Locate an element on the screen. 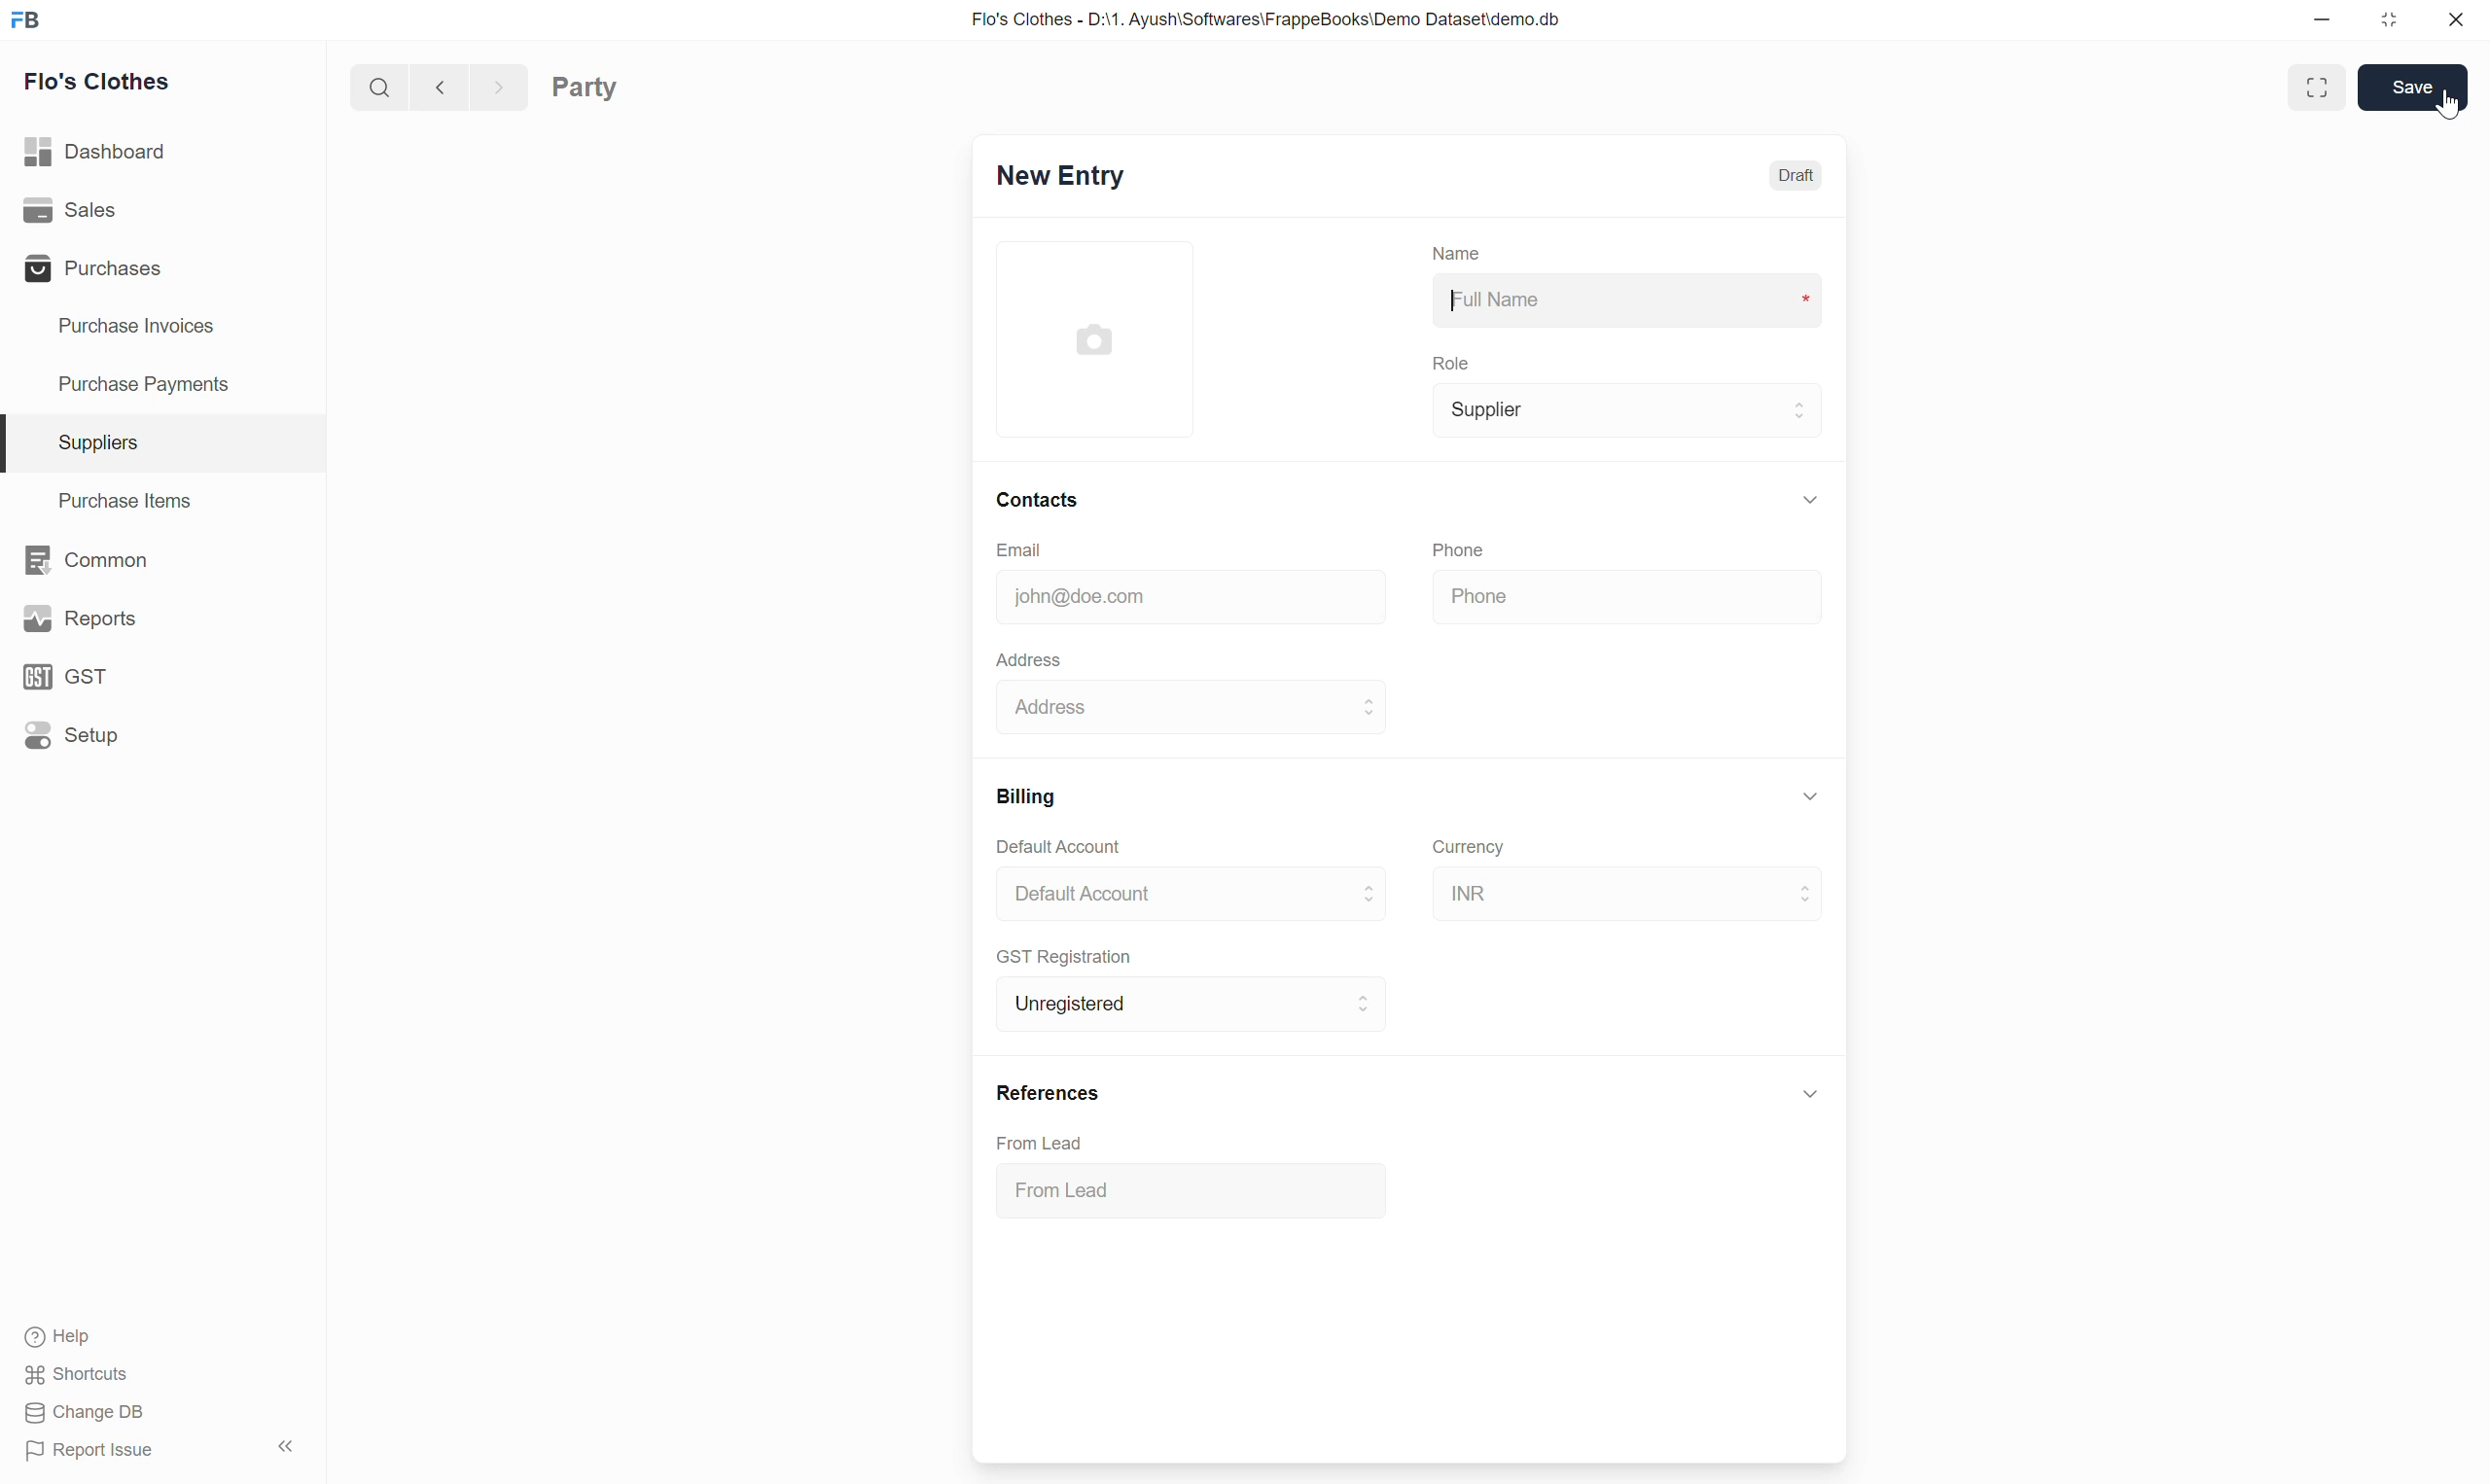  Previous is located at coordinates (440, 86).